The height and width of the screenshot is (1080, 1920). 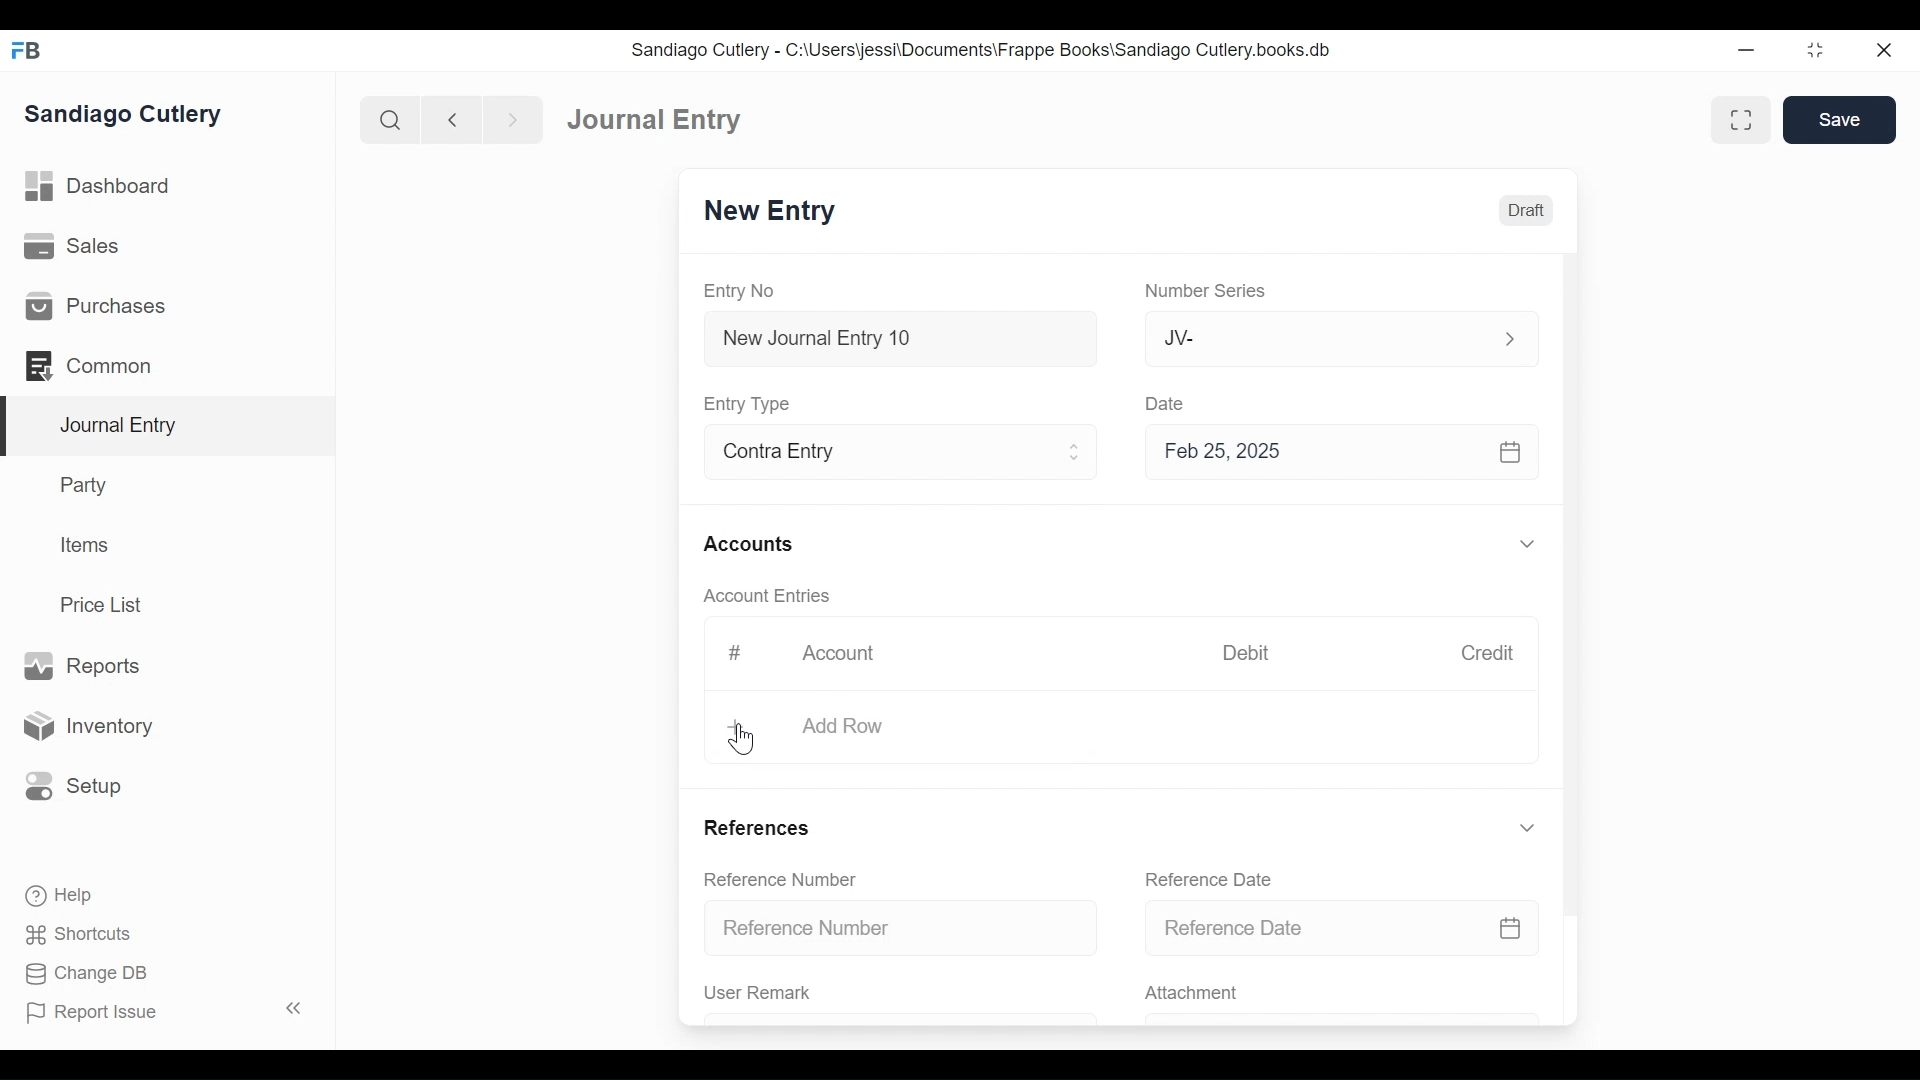 I want to click on Debit, so click(x=1254, y=653).